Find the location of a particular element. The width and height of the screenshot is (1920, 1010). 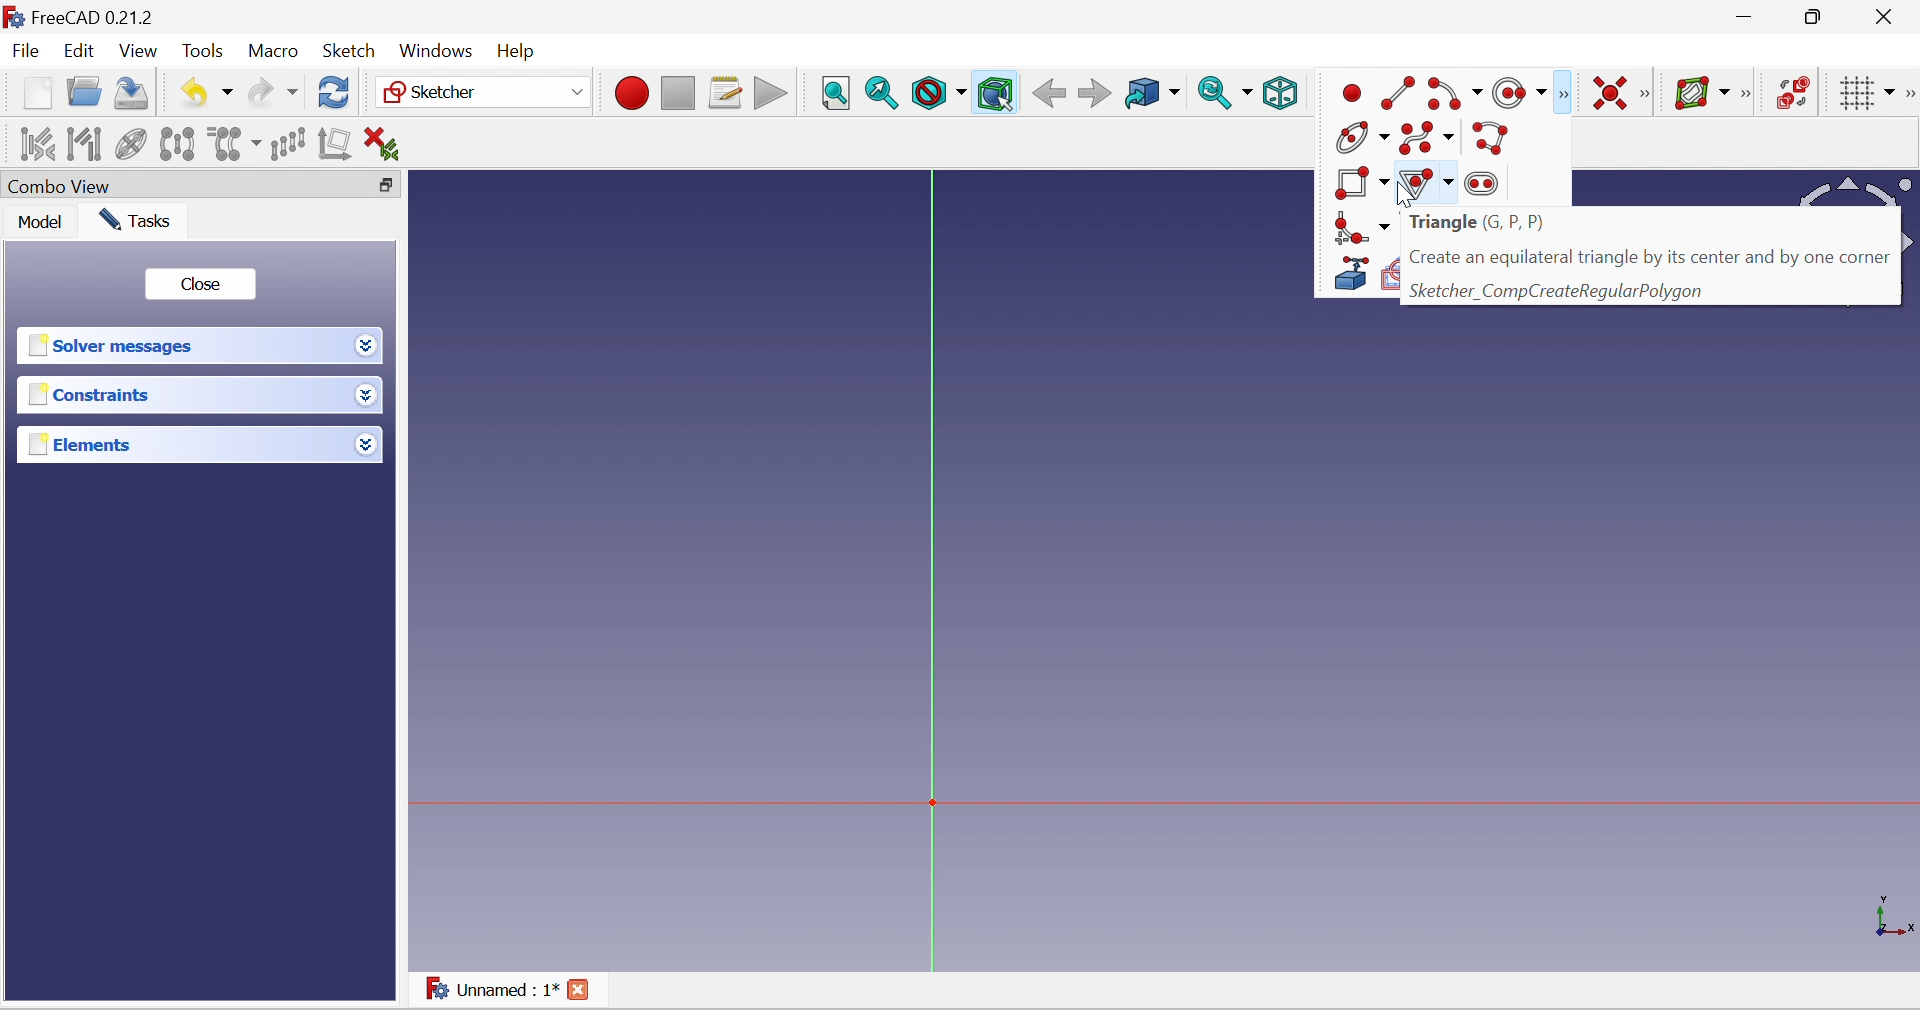

Drop down is located at coordinates (367, 444).